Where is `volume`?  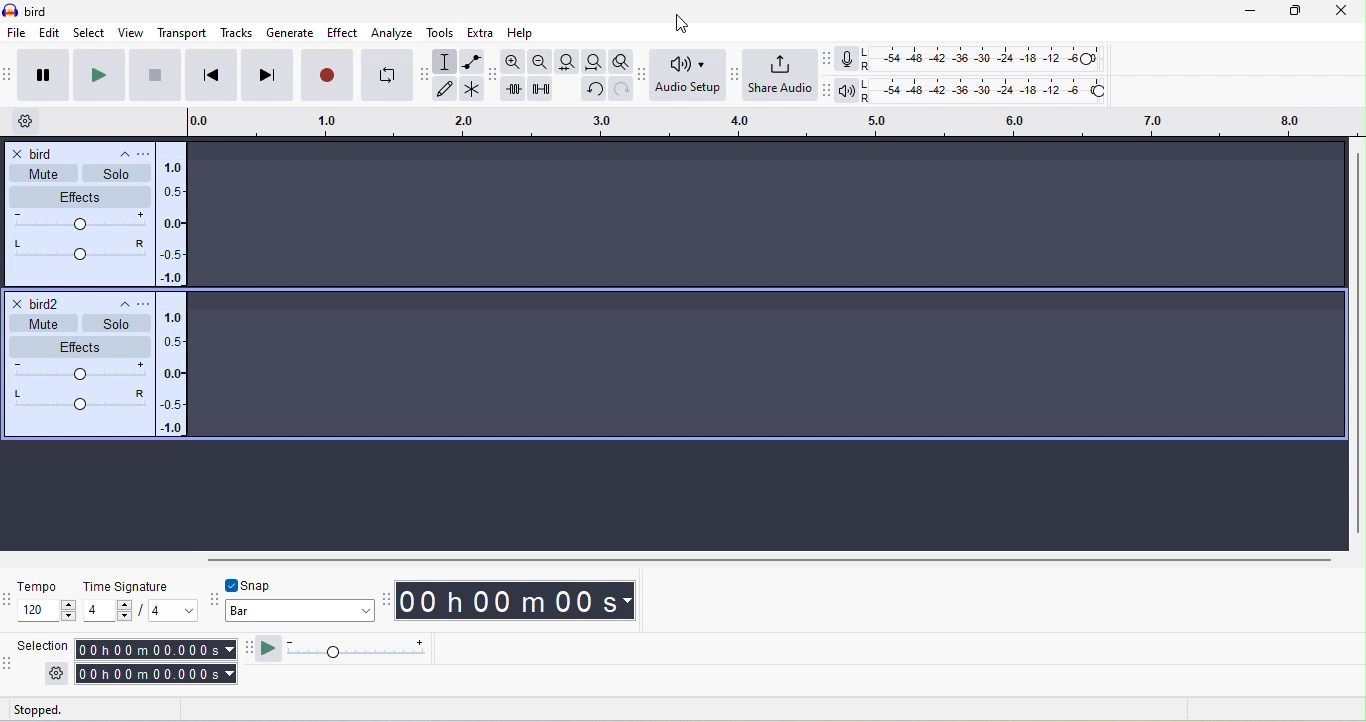 volume is located at coordinates (80, 222).